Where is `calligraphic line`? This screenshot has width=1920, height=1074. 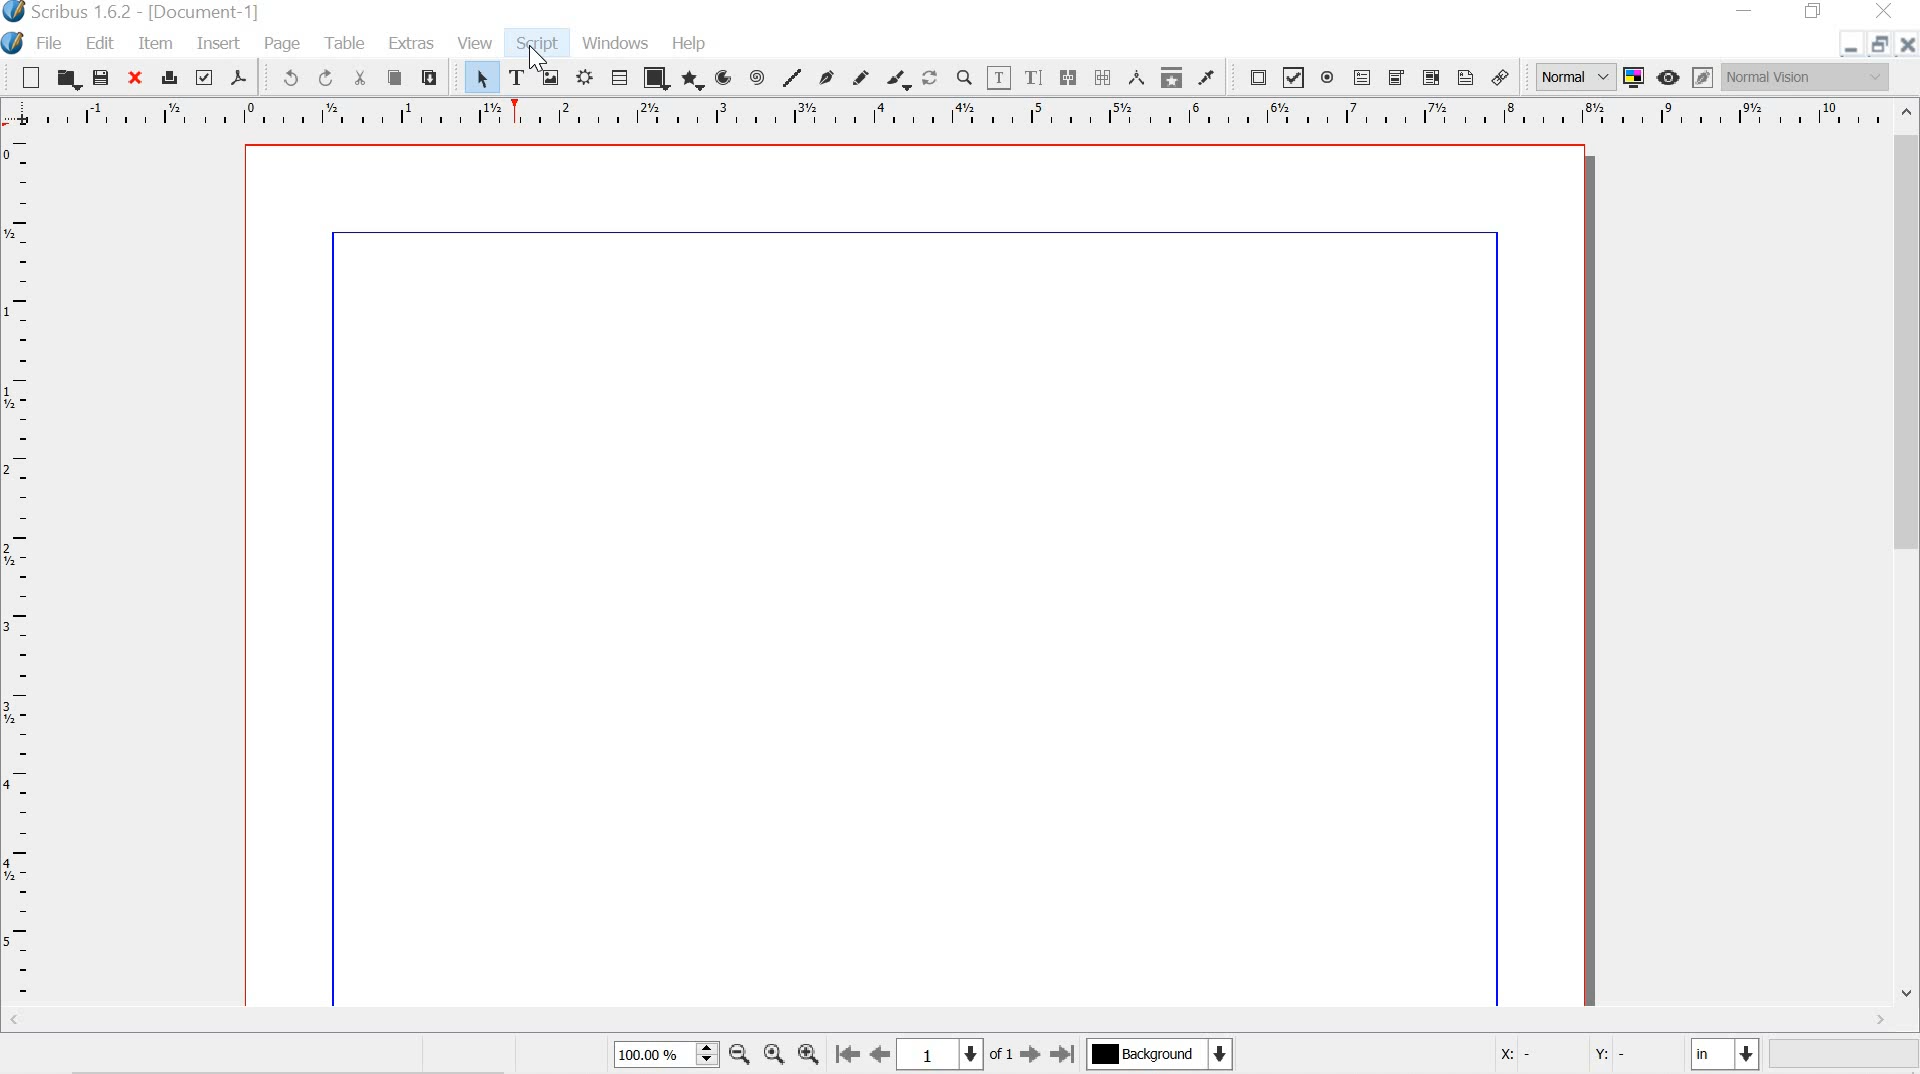
calligraphic line is located at coordinates (900, 80).